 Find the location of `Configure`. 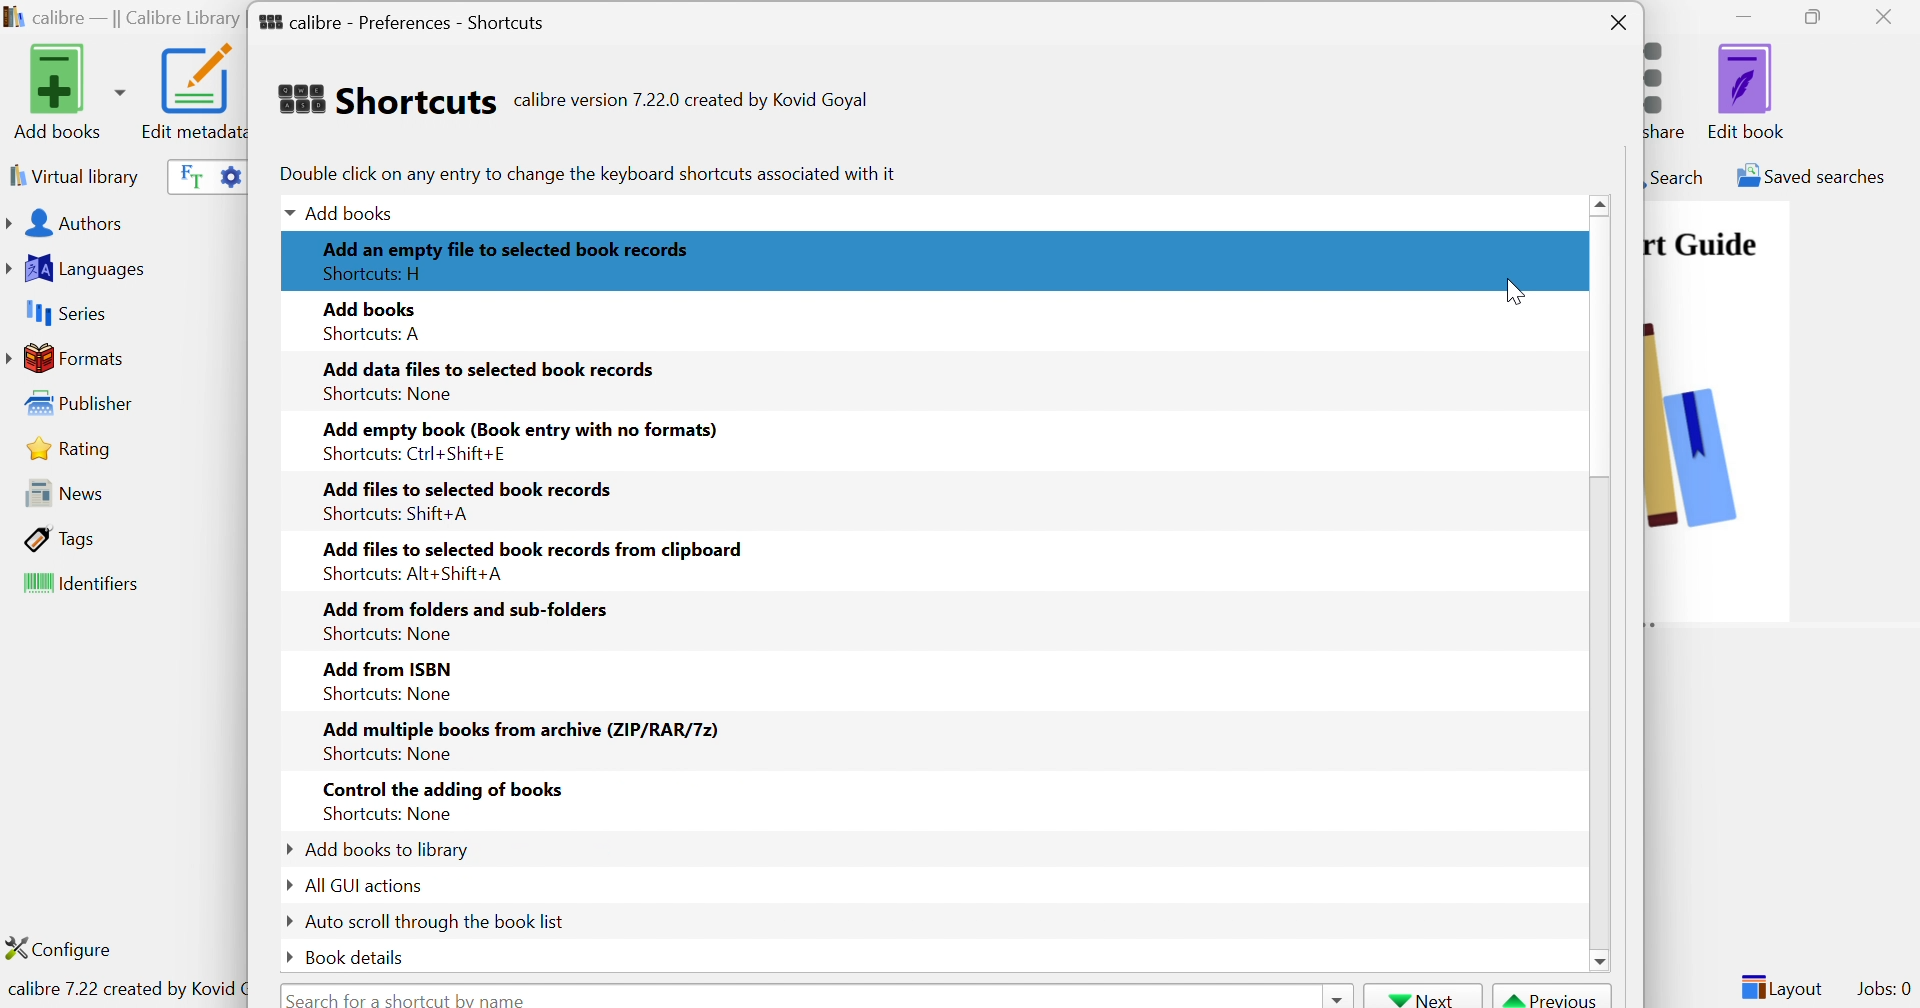

Configure is located at coordinates (67, 948).